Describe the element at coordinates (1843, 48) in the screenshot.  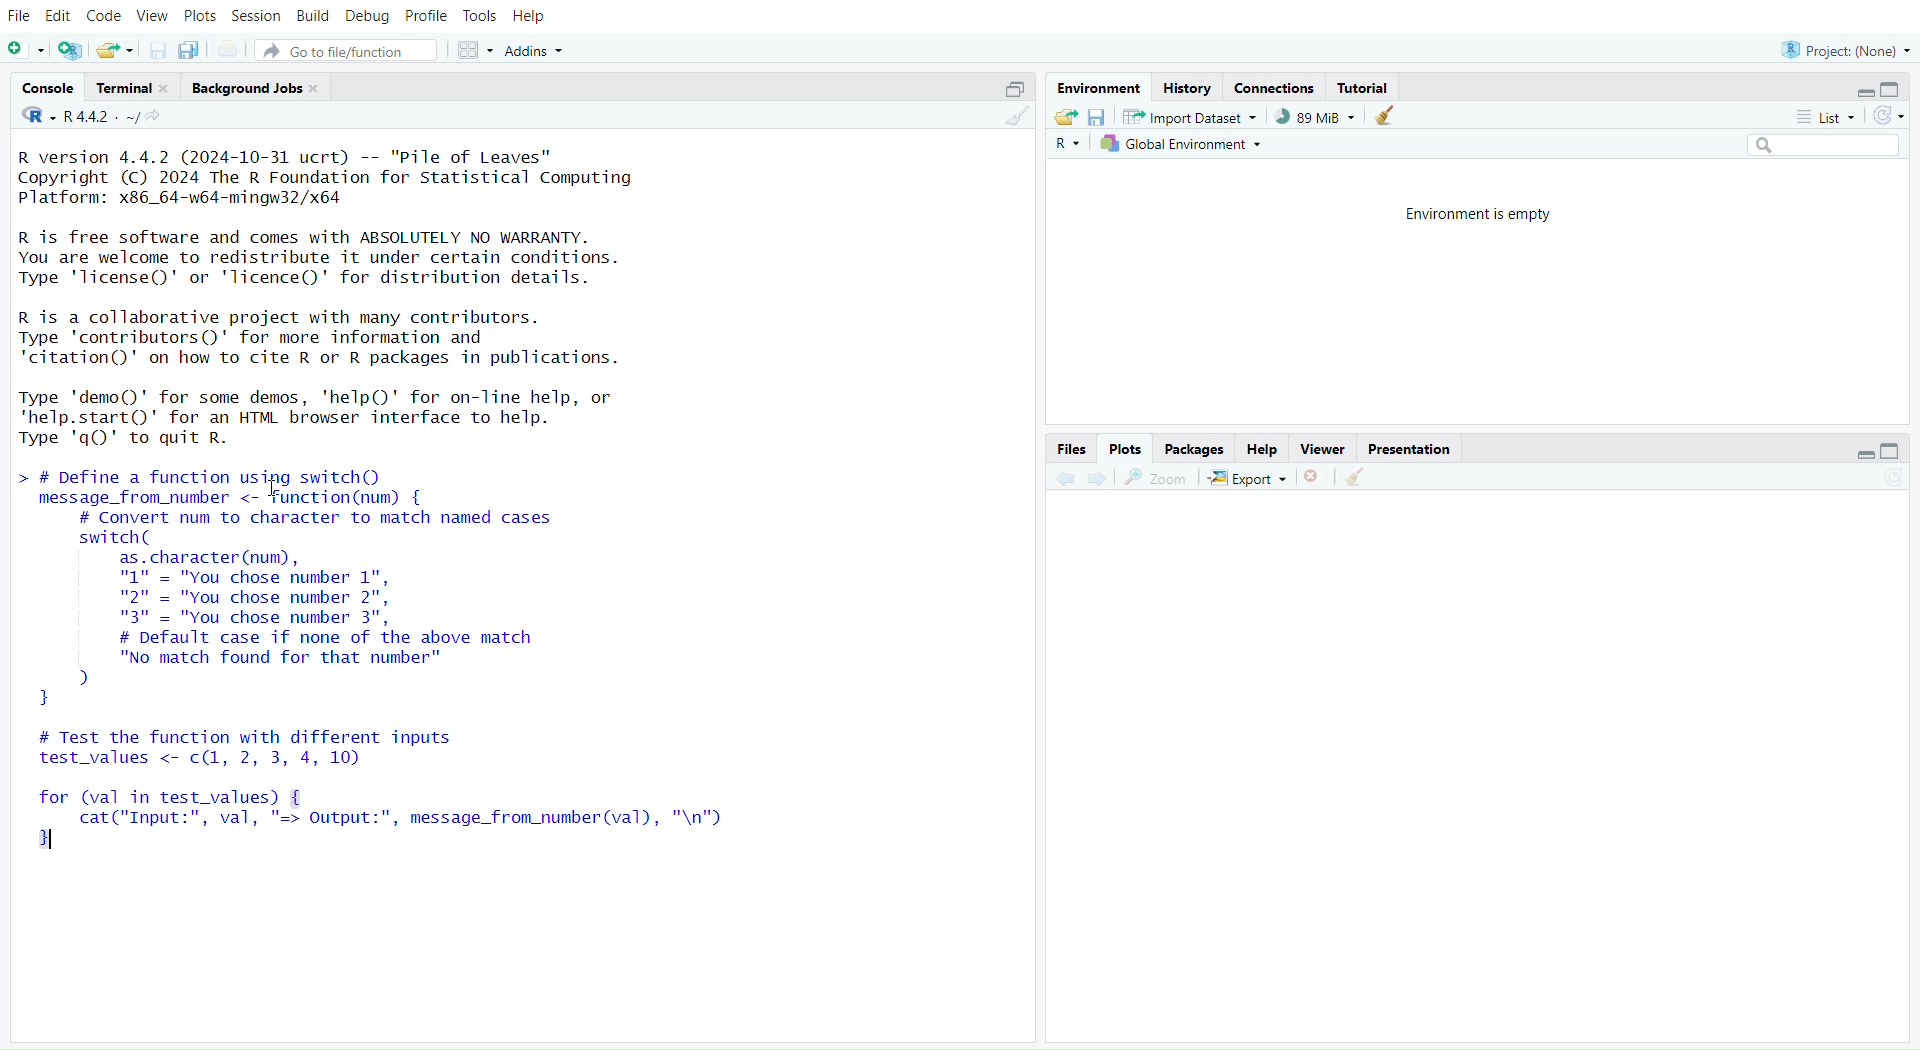
I see `Project (Note)` at that location.